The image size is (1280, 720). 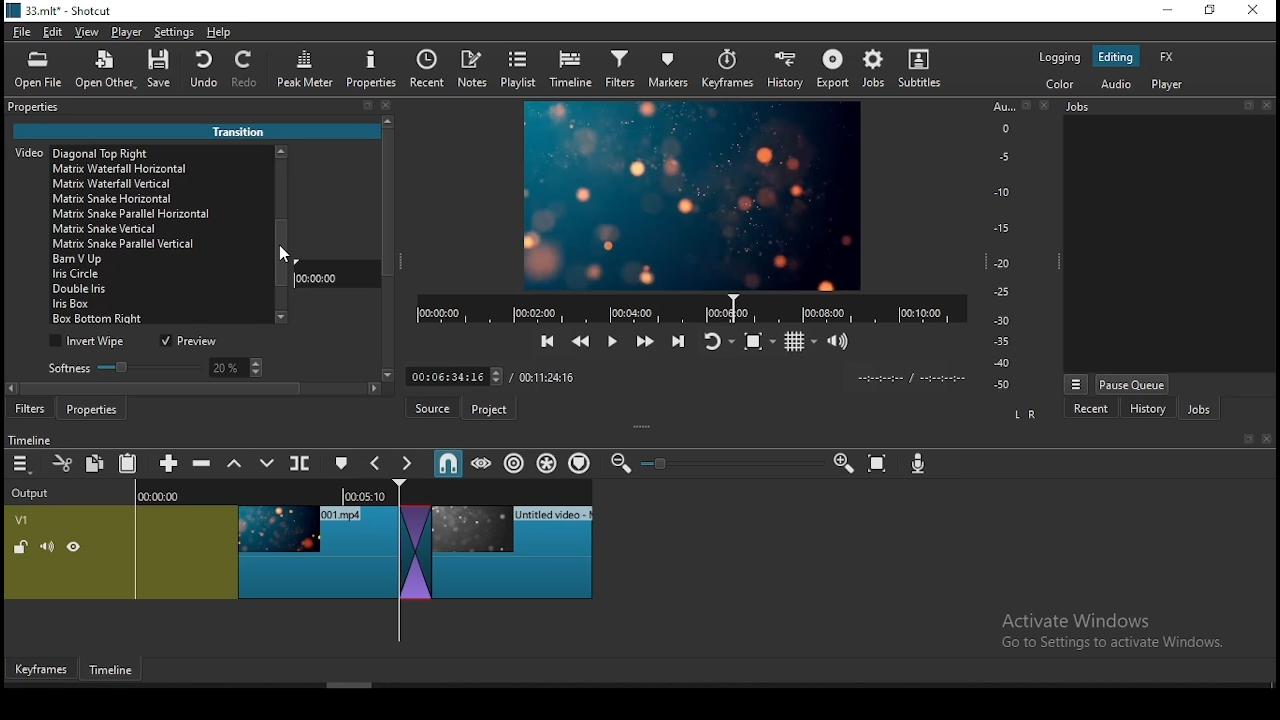 What do you see at coordinates (298, 547) in the screenshot?
I see `video track` at bounding box center [298, 547].